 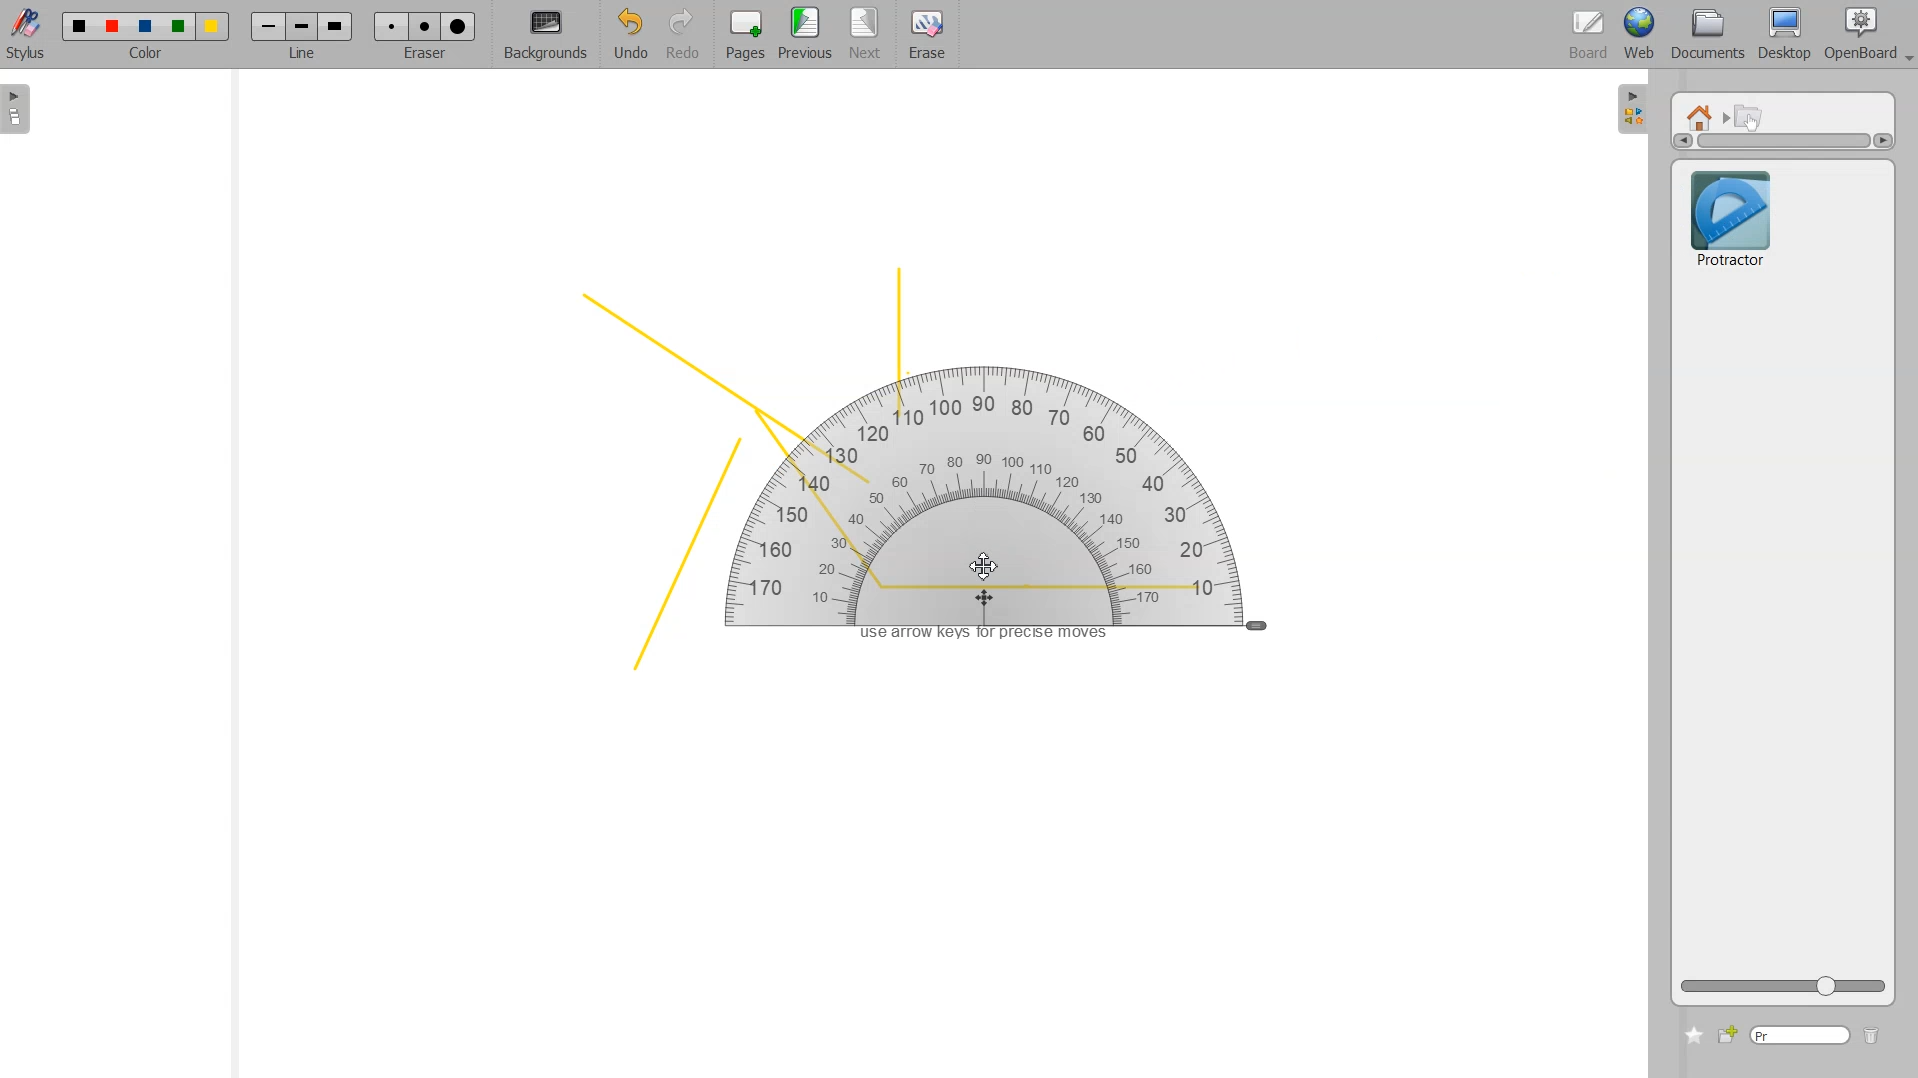 I want to click on Next, so click(x=867, y=35).